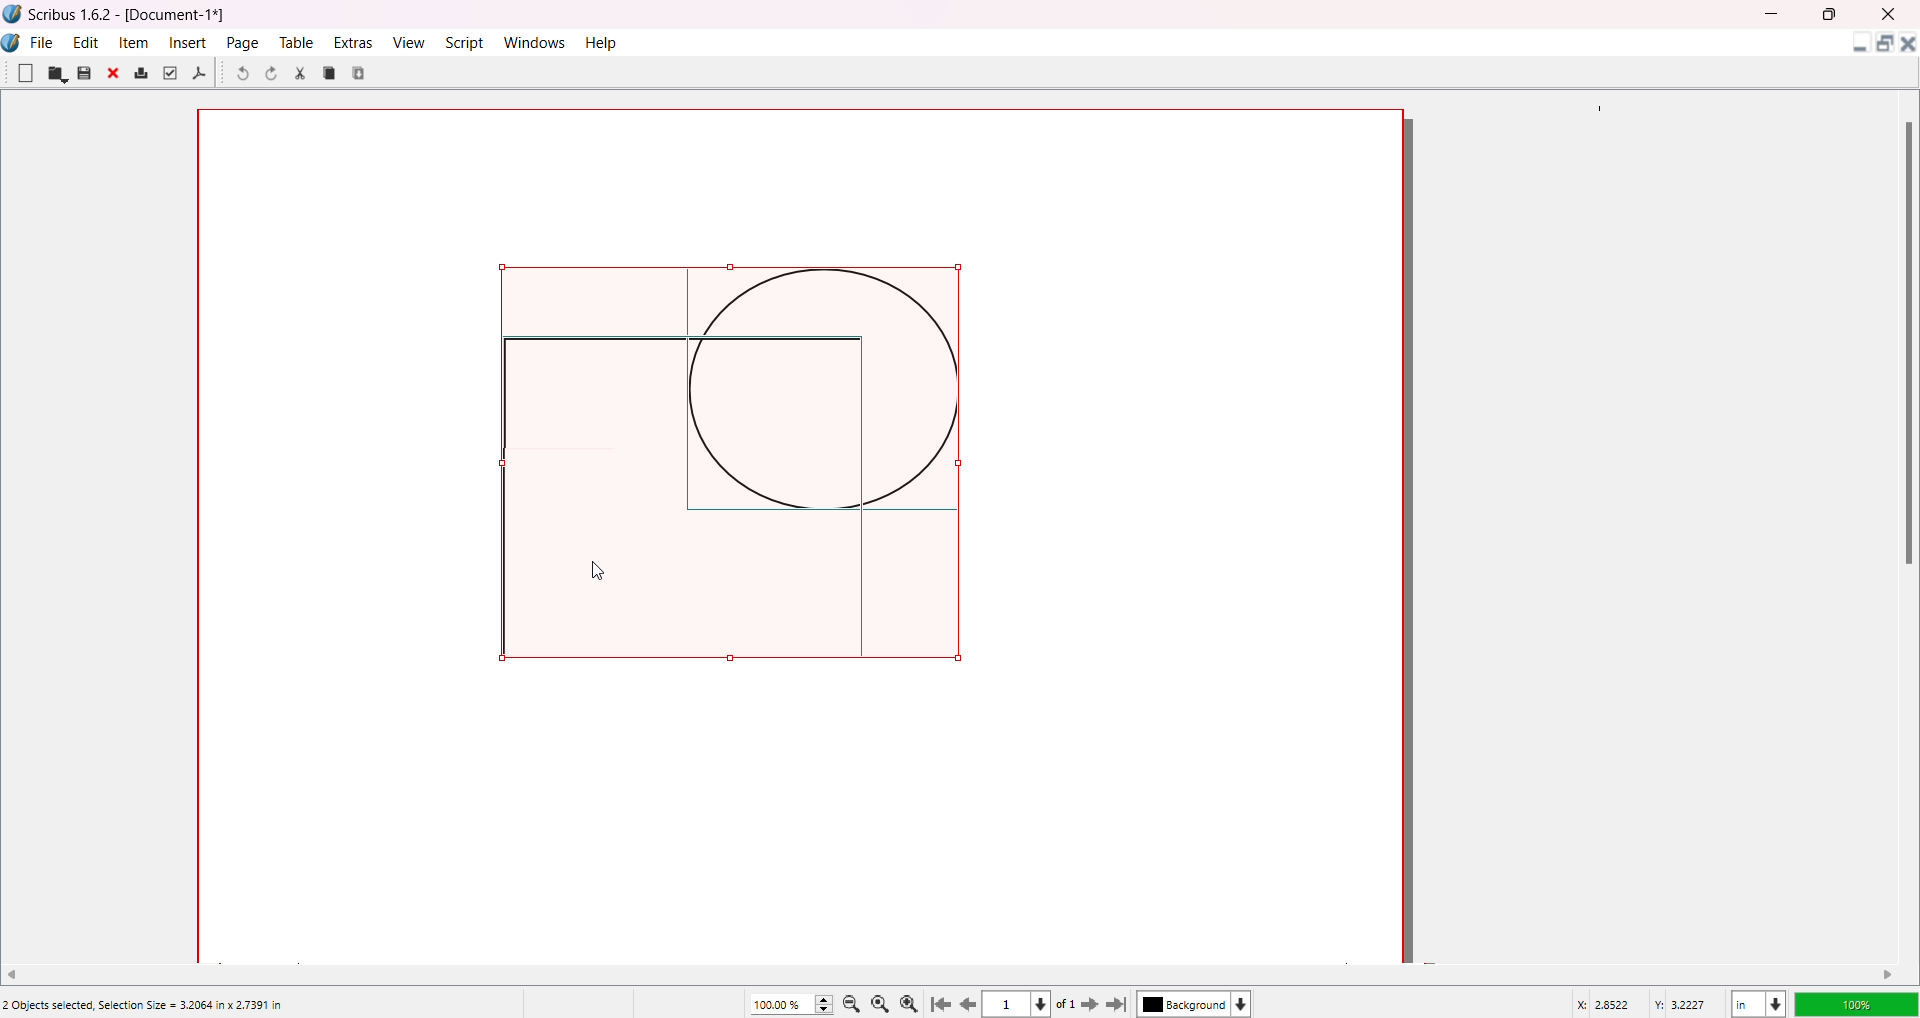 This screenshot has width=1920, height=1018. What do you see at coordinates (25, 72) in the screenshot?
I see `New` at bounding box center [25, 72].